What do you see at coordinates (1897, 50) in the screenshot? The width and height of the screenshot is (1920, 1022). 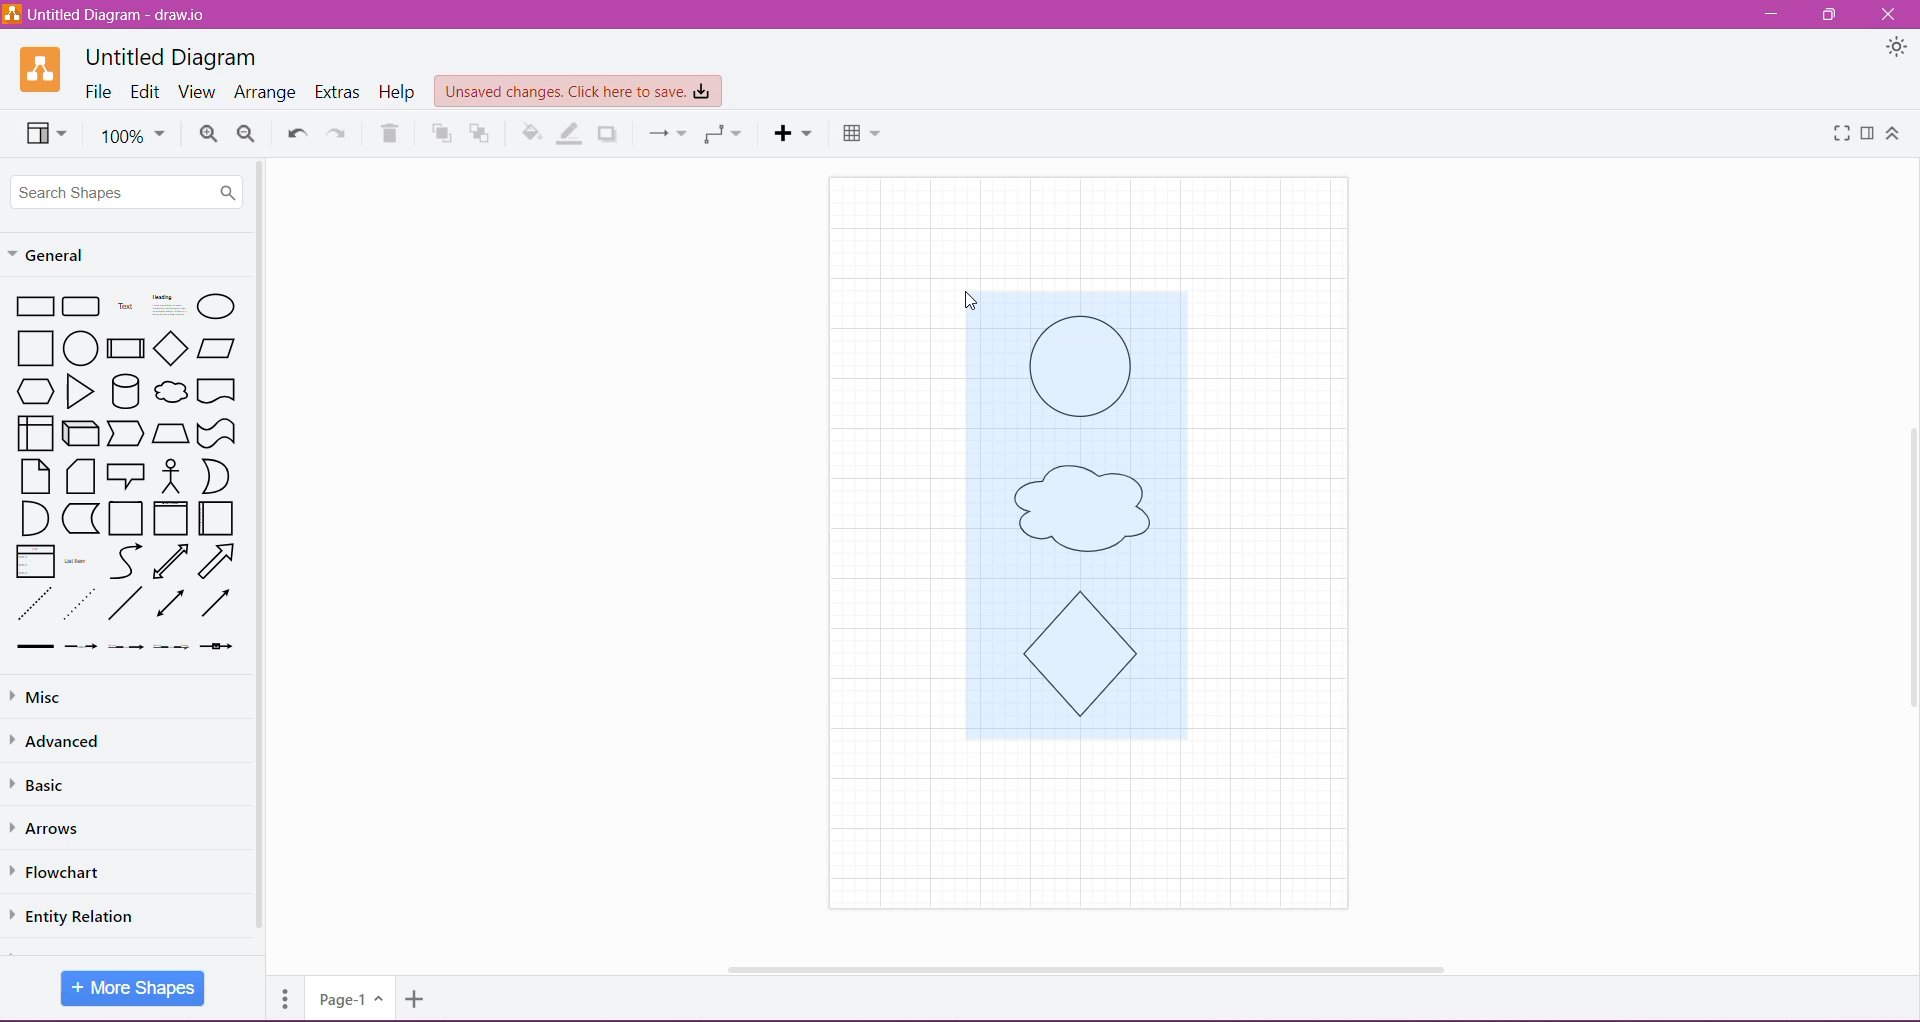 I see `Appearance` at bounding box center [1897, 50].